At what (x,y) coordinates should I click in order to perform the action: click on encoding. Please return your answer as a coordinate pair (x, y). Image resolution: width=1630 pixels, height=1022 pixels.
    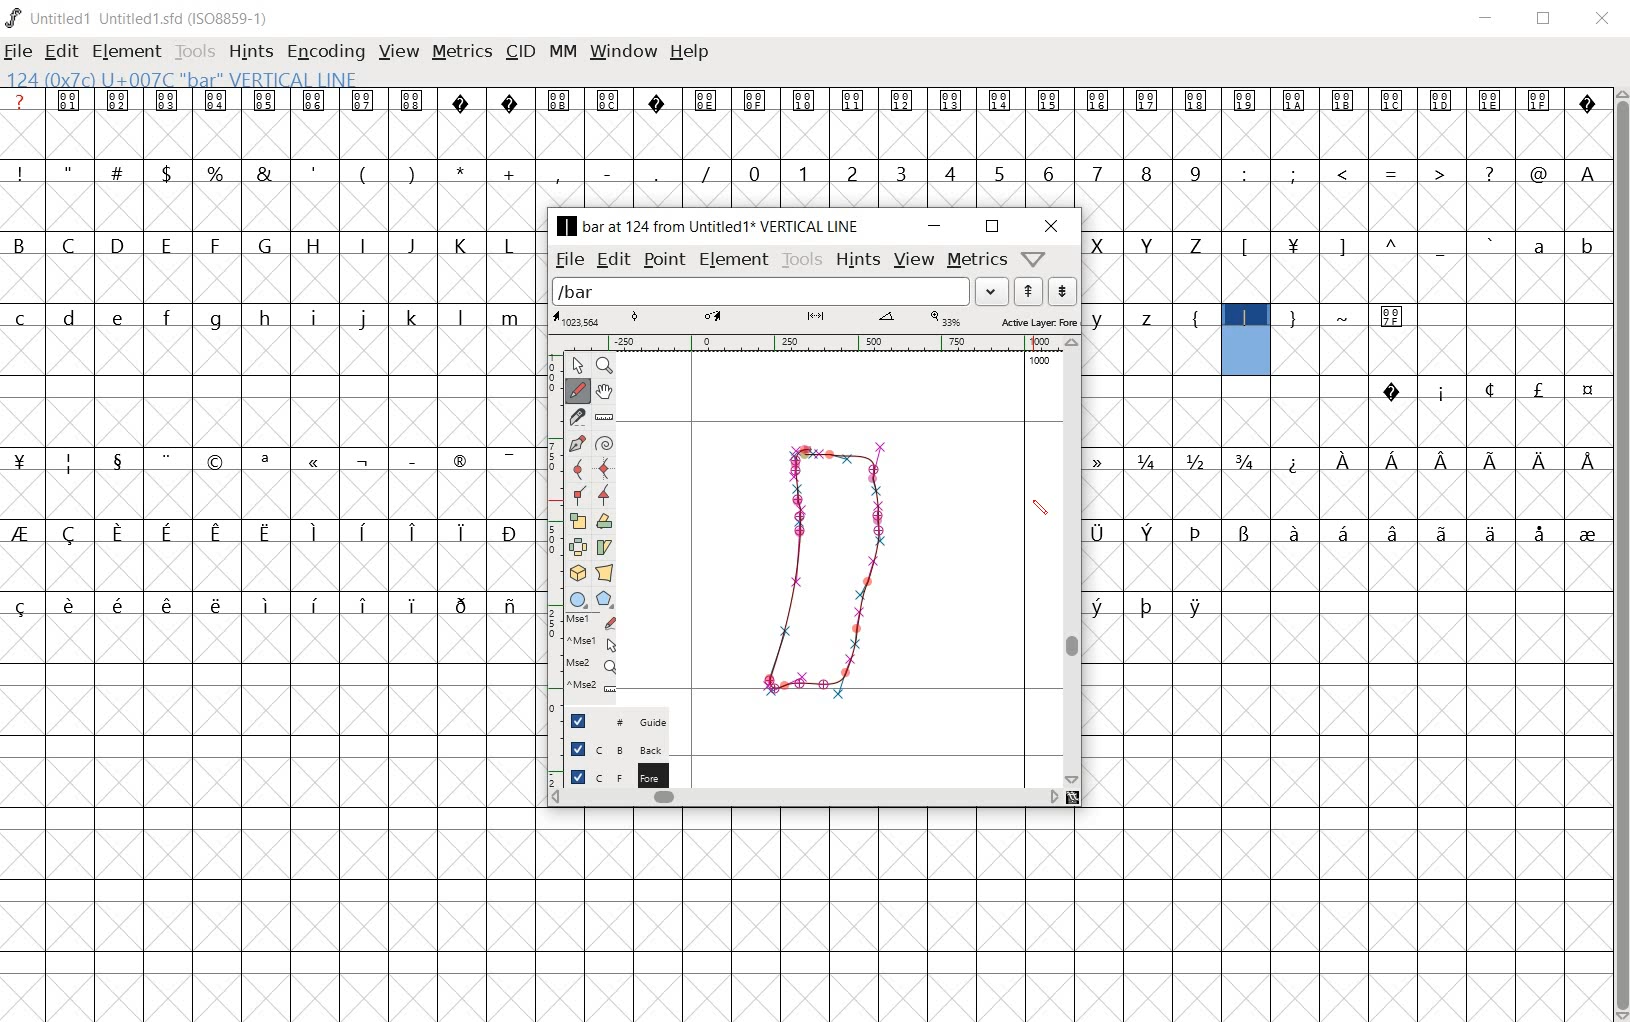
    Looking at the image, I should click on (327, 51).